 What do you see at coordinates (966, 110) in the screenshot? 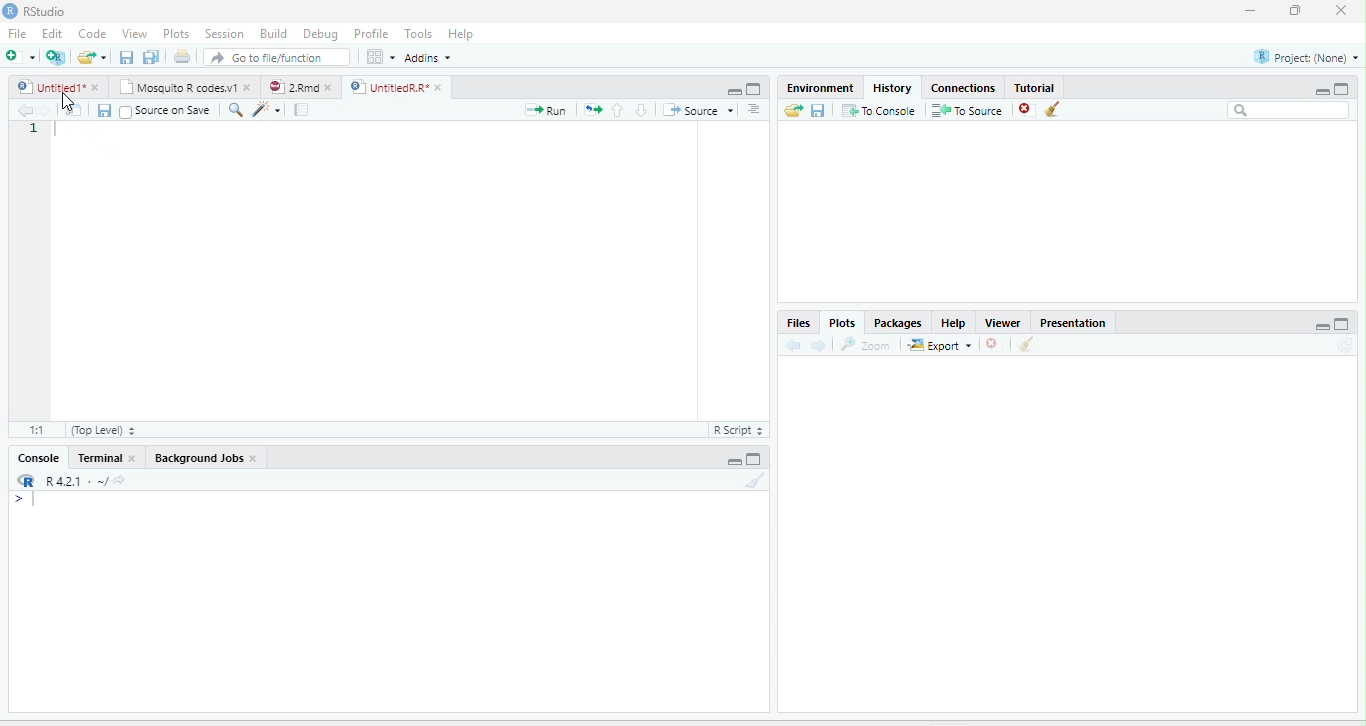
I see `To Source` at bounding box center [966, 110].